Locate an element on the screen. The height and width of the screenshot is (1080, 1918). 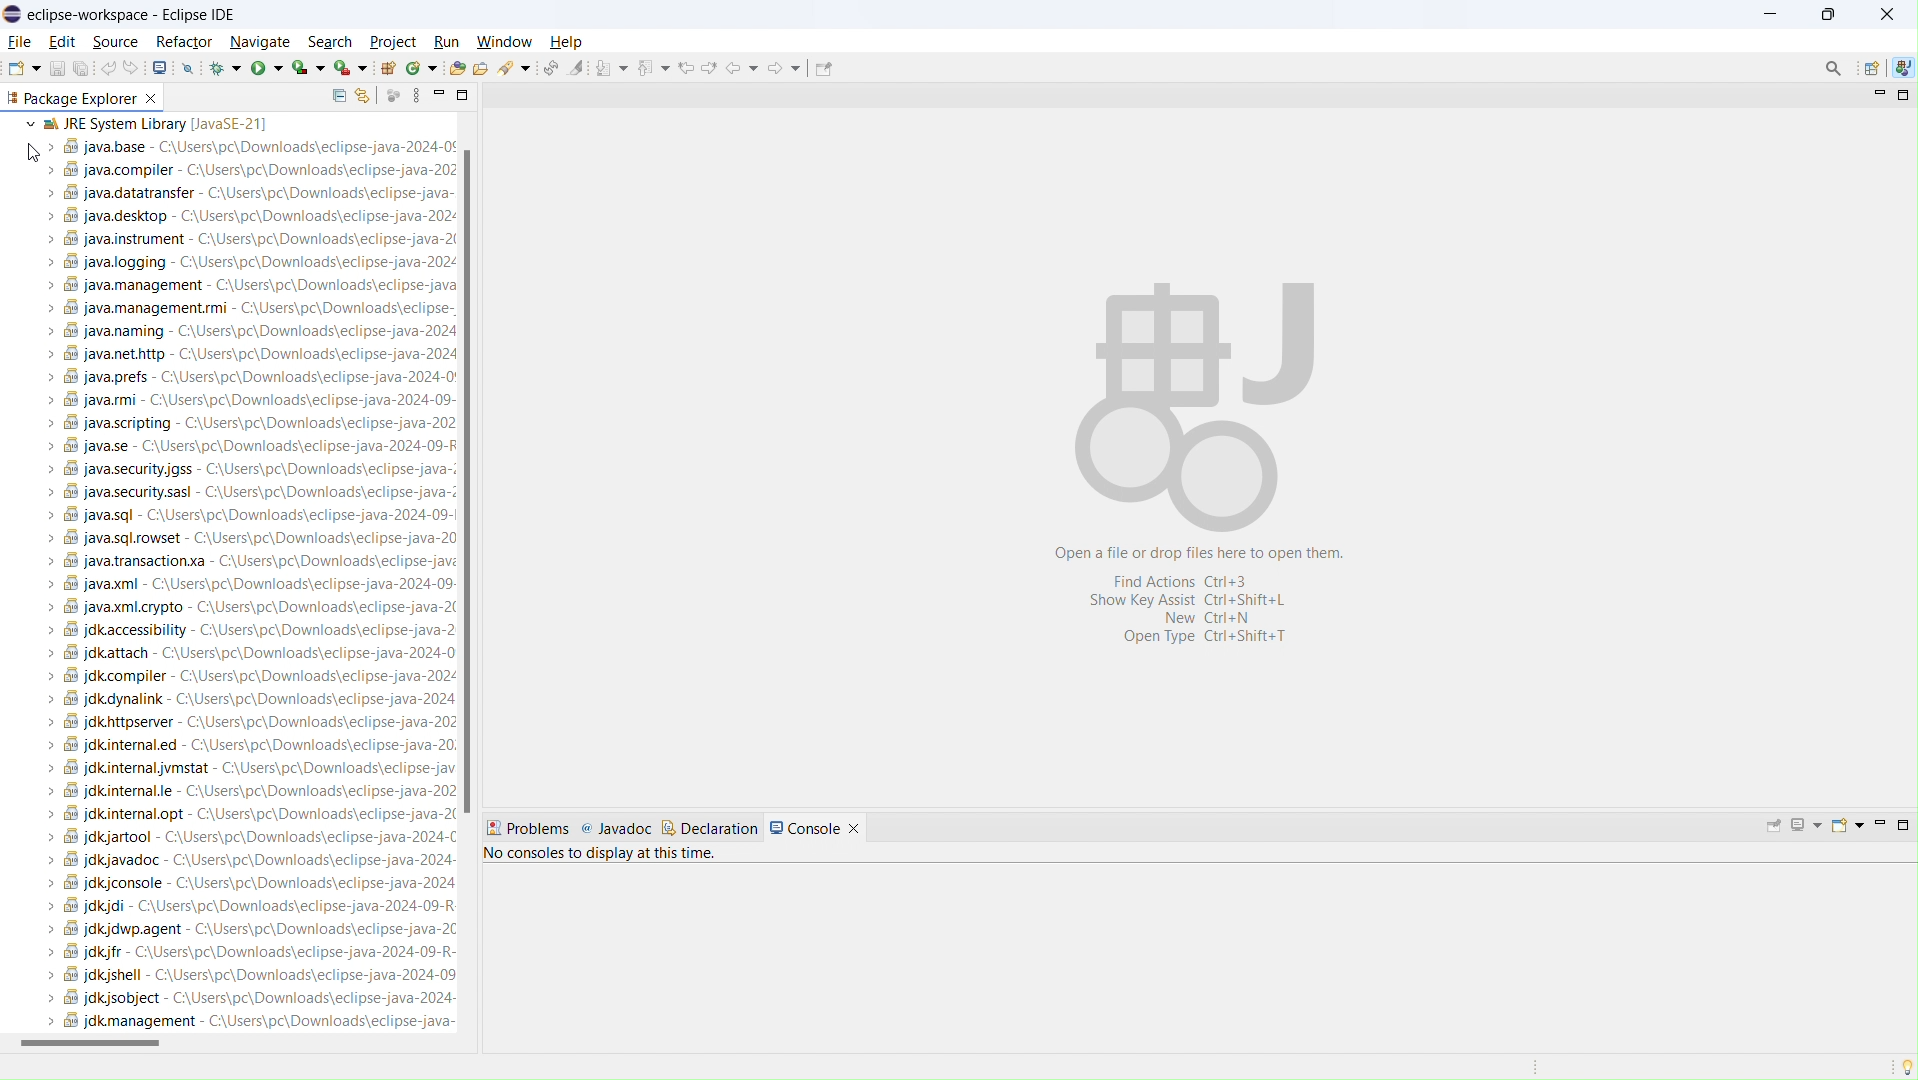
vertical scroll bar is located at coordinates (475, 486).